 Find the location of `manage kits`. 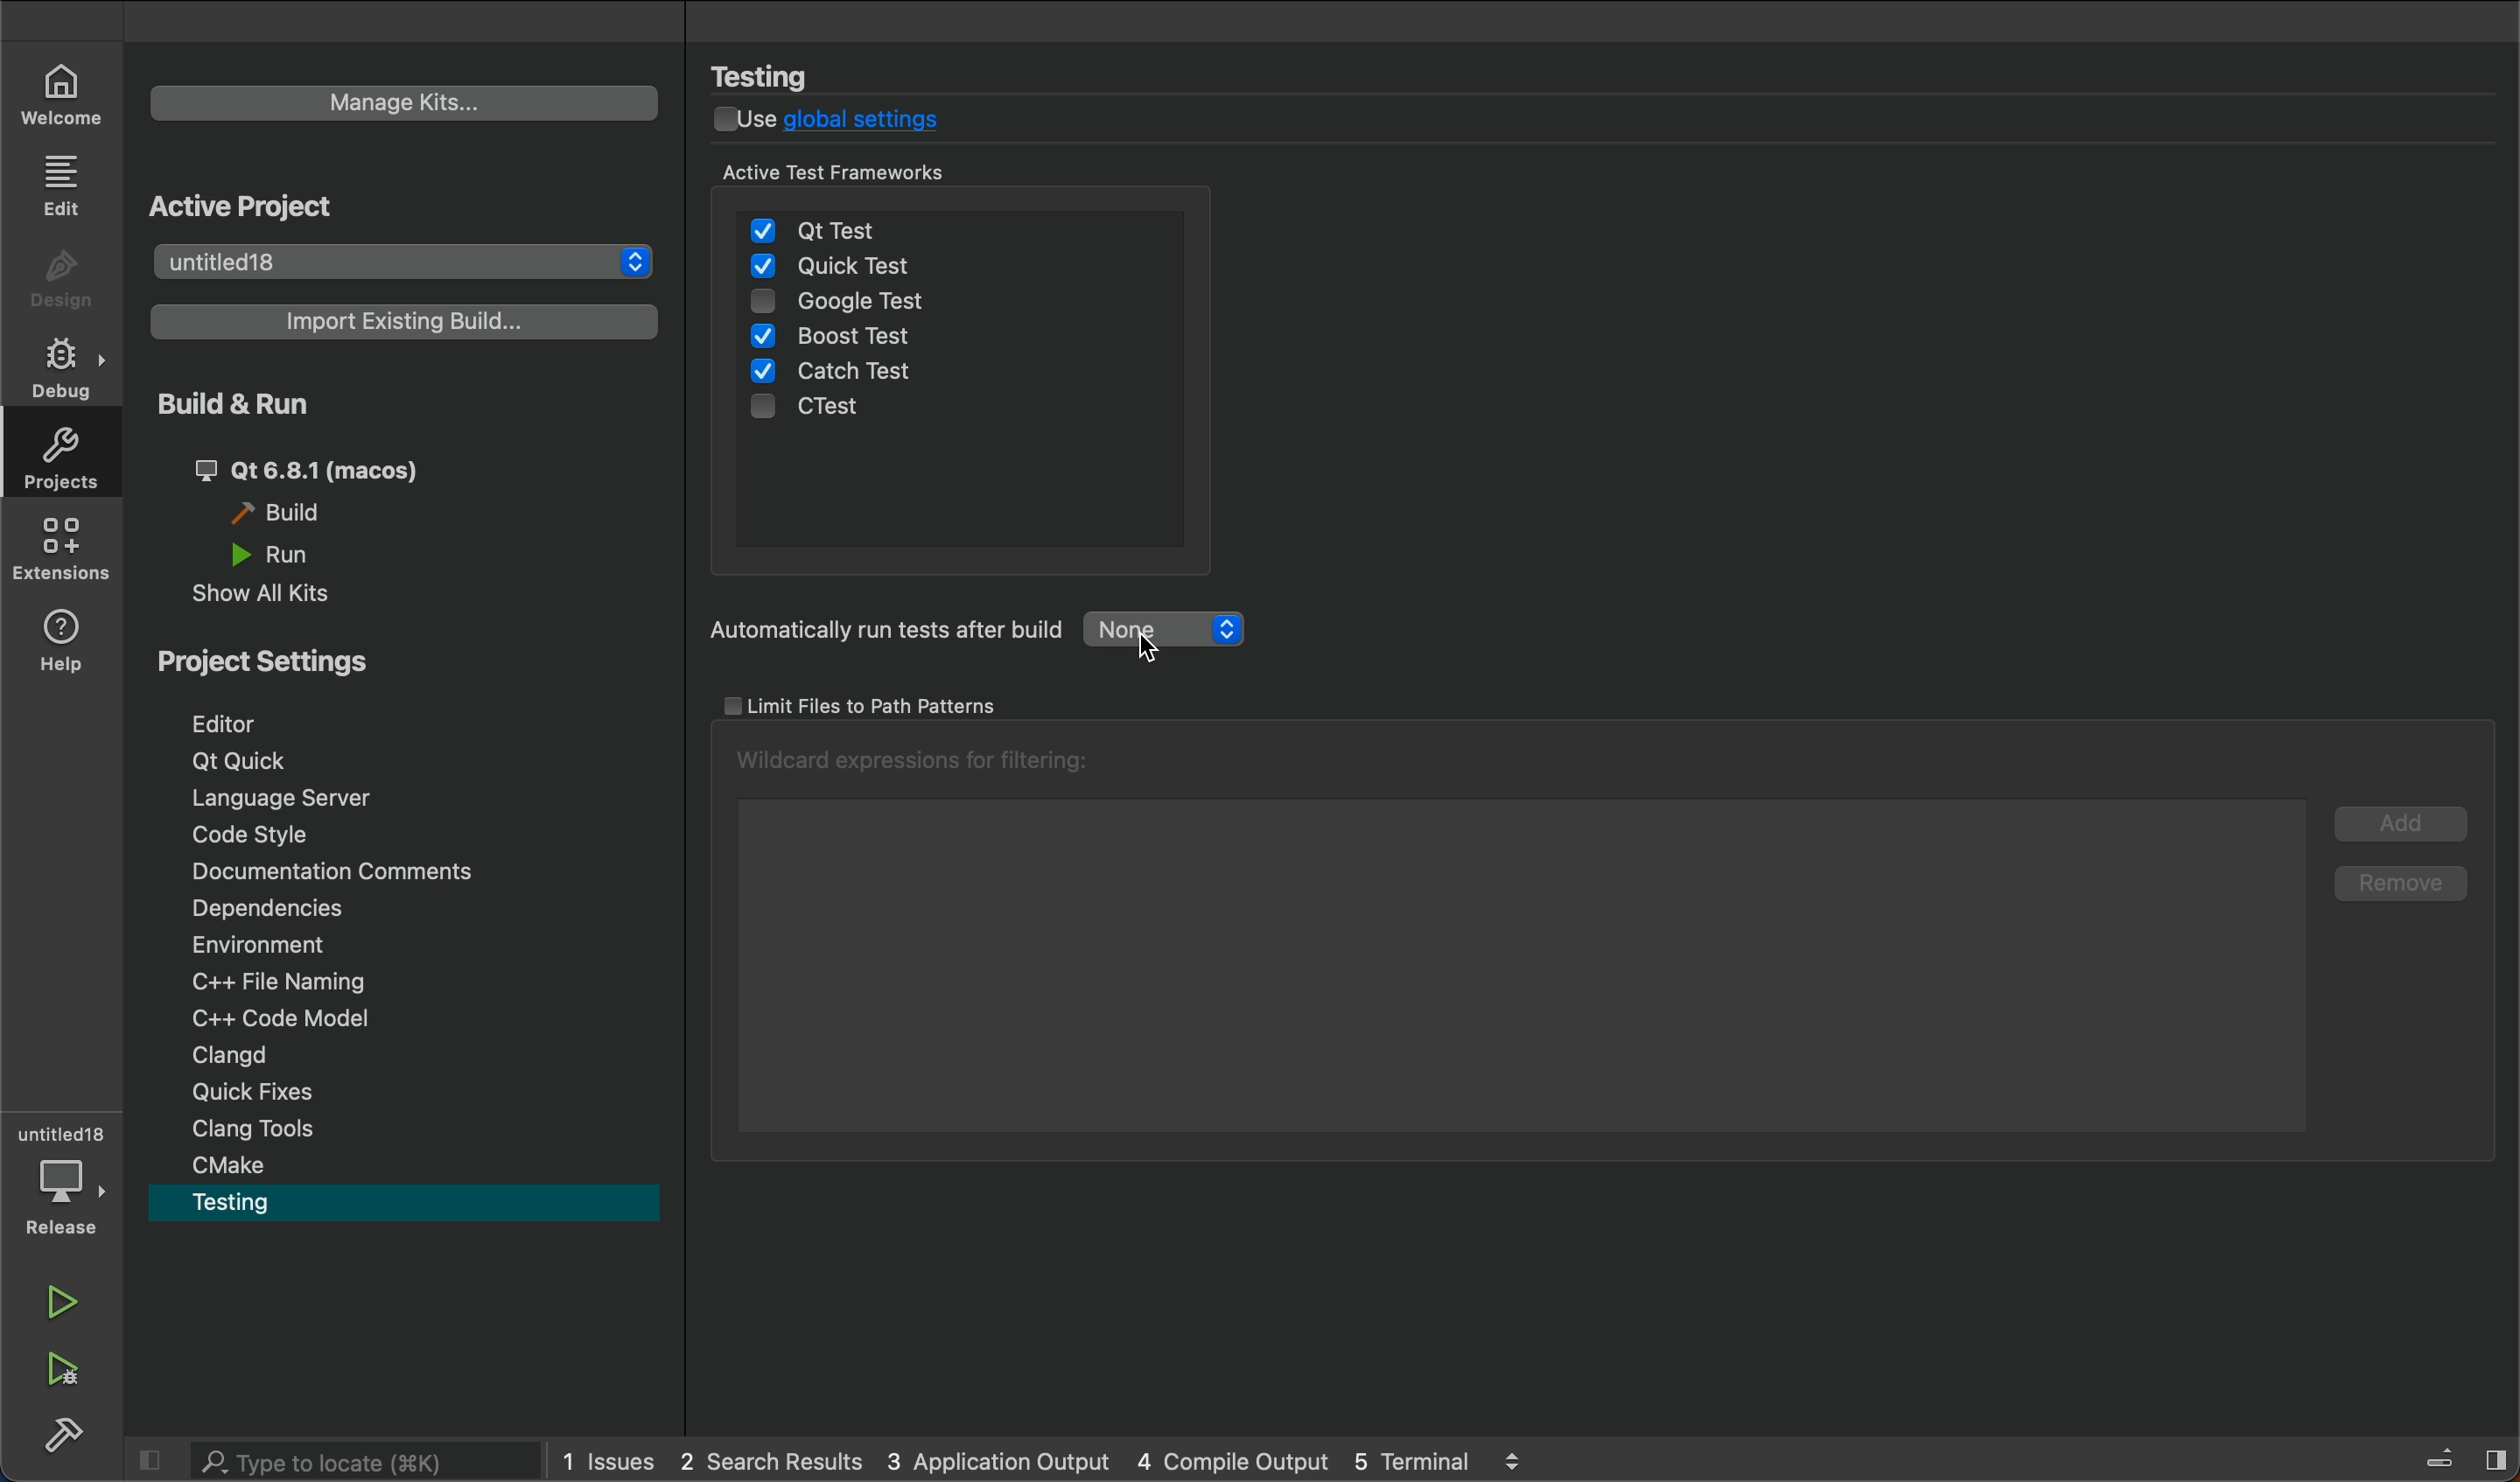

manage kits is located at coordinates (407, 102).